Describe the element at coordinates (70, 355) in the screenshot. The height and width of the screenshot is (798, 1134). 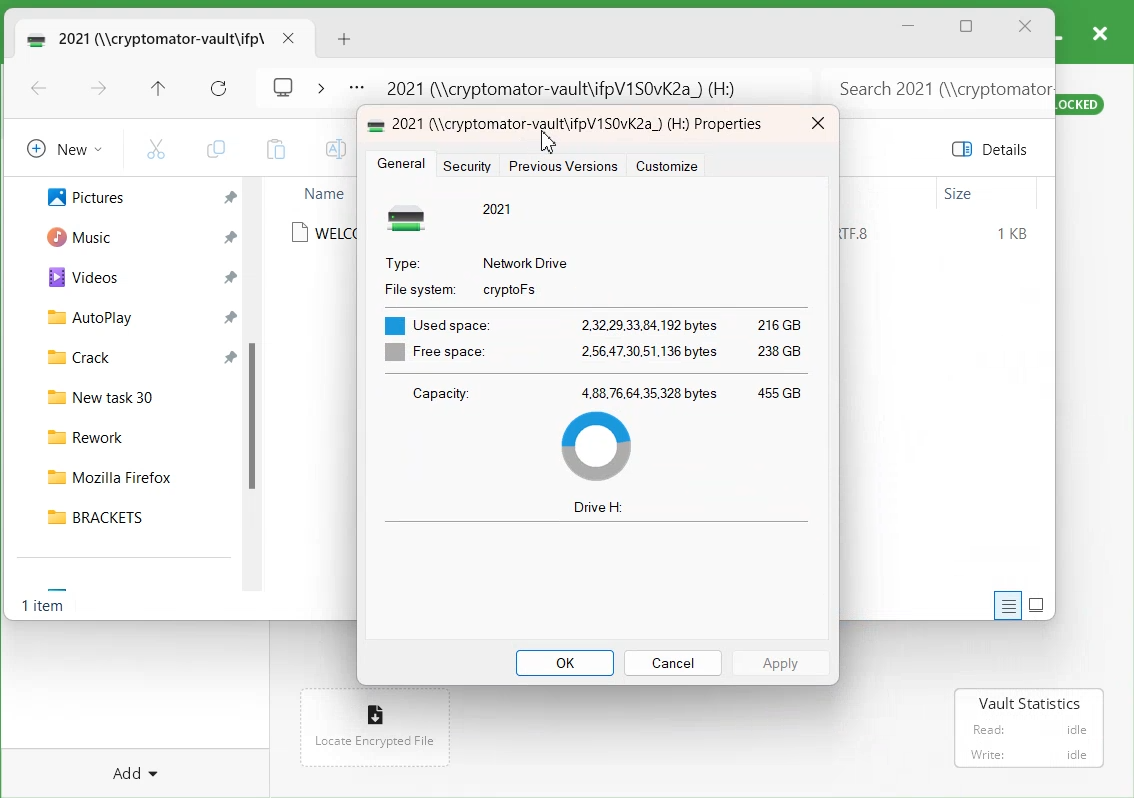
I see `Crack` at that location.